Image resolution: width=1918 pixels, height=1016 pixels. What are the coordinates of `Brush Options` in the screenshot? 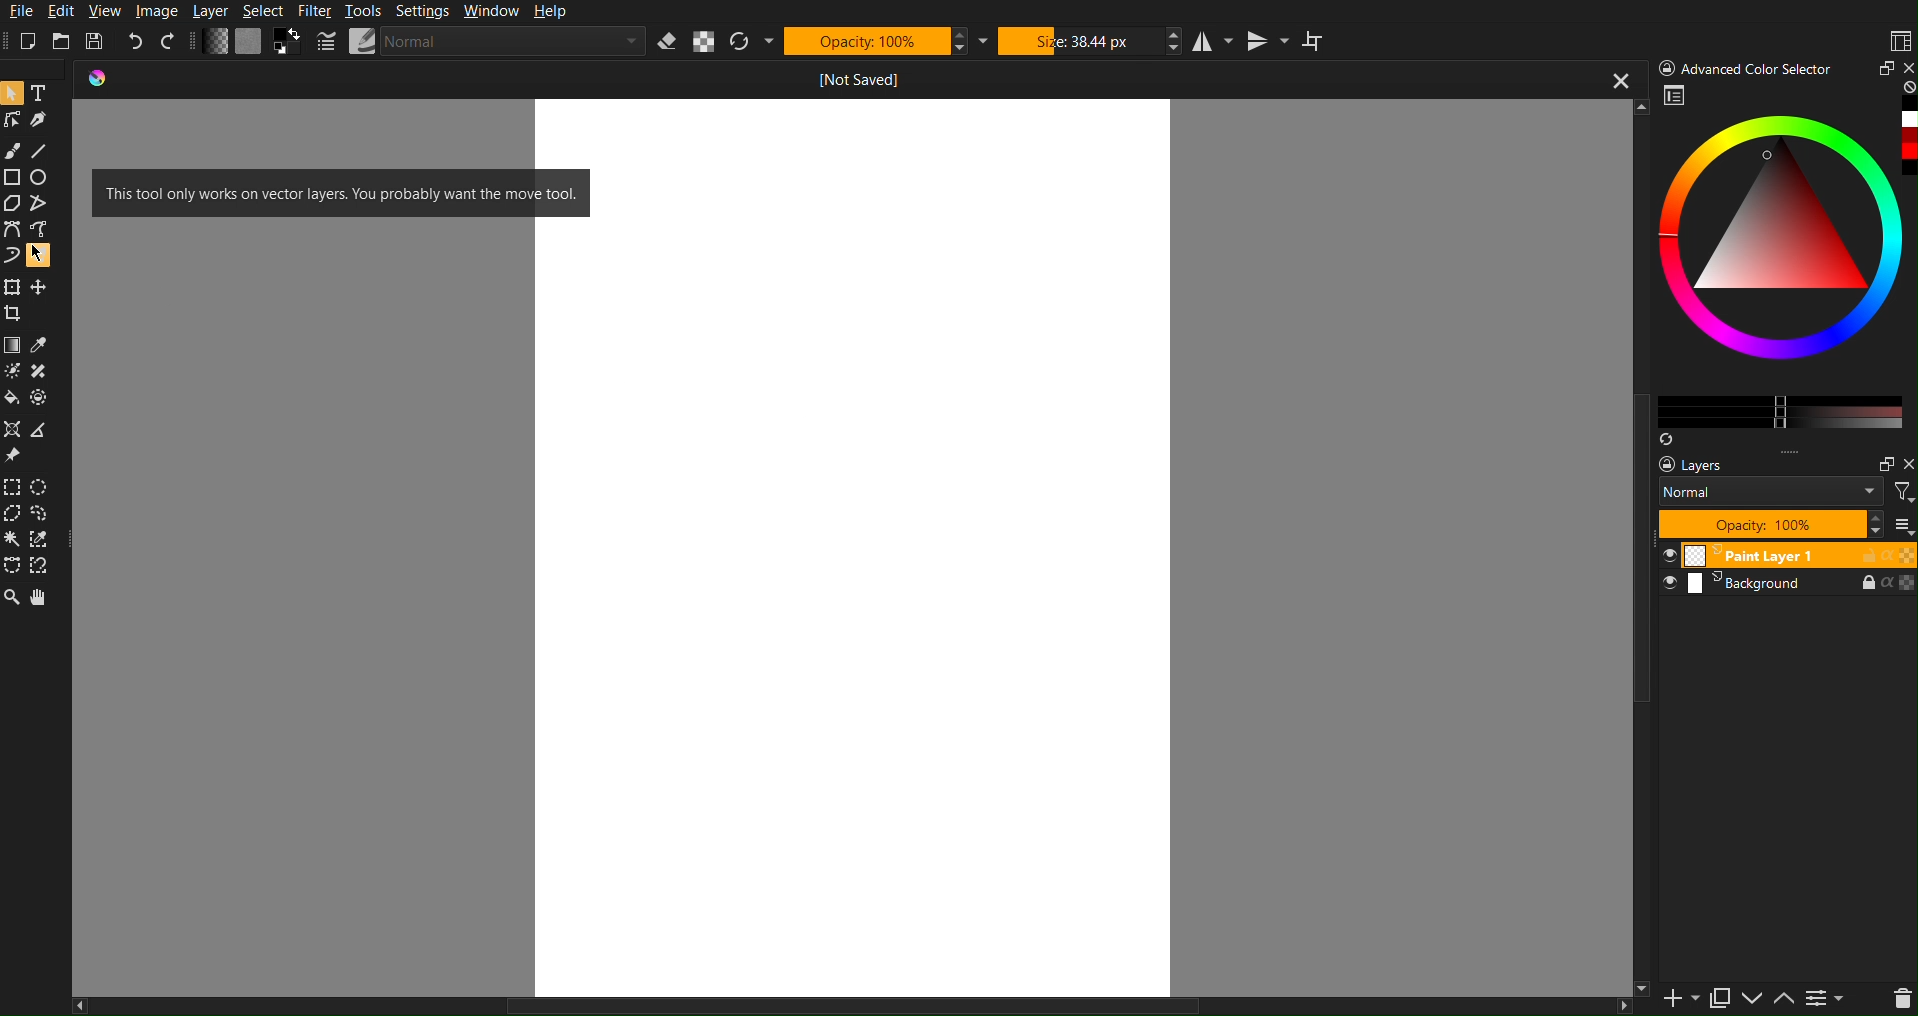 It's located at (515, 42).